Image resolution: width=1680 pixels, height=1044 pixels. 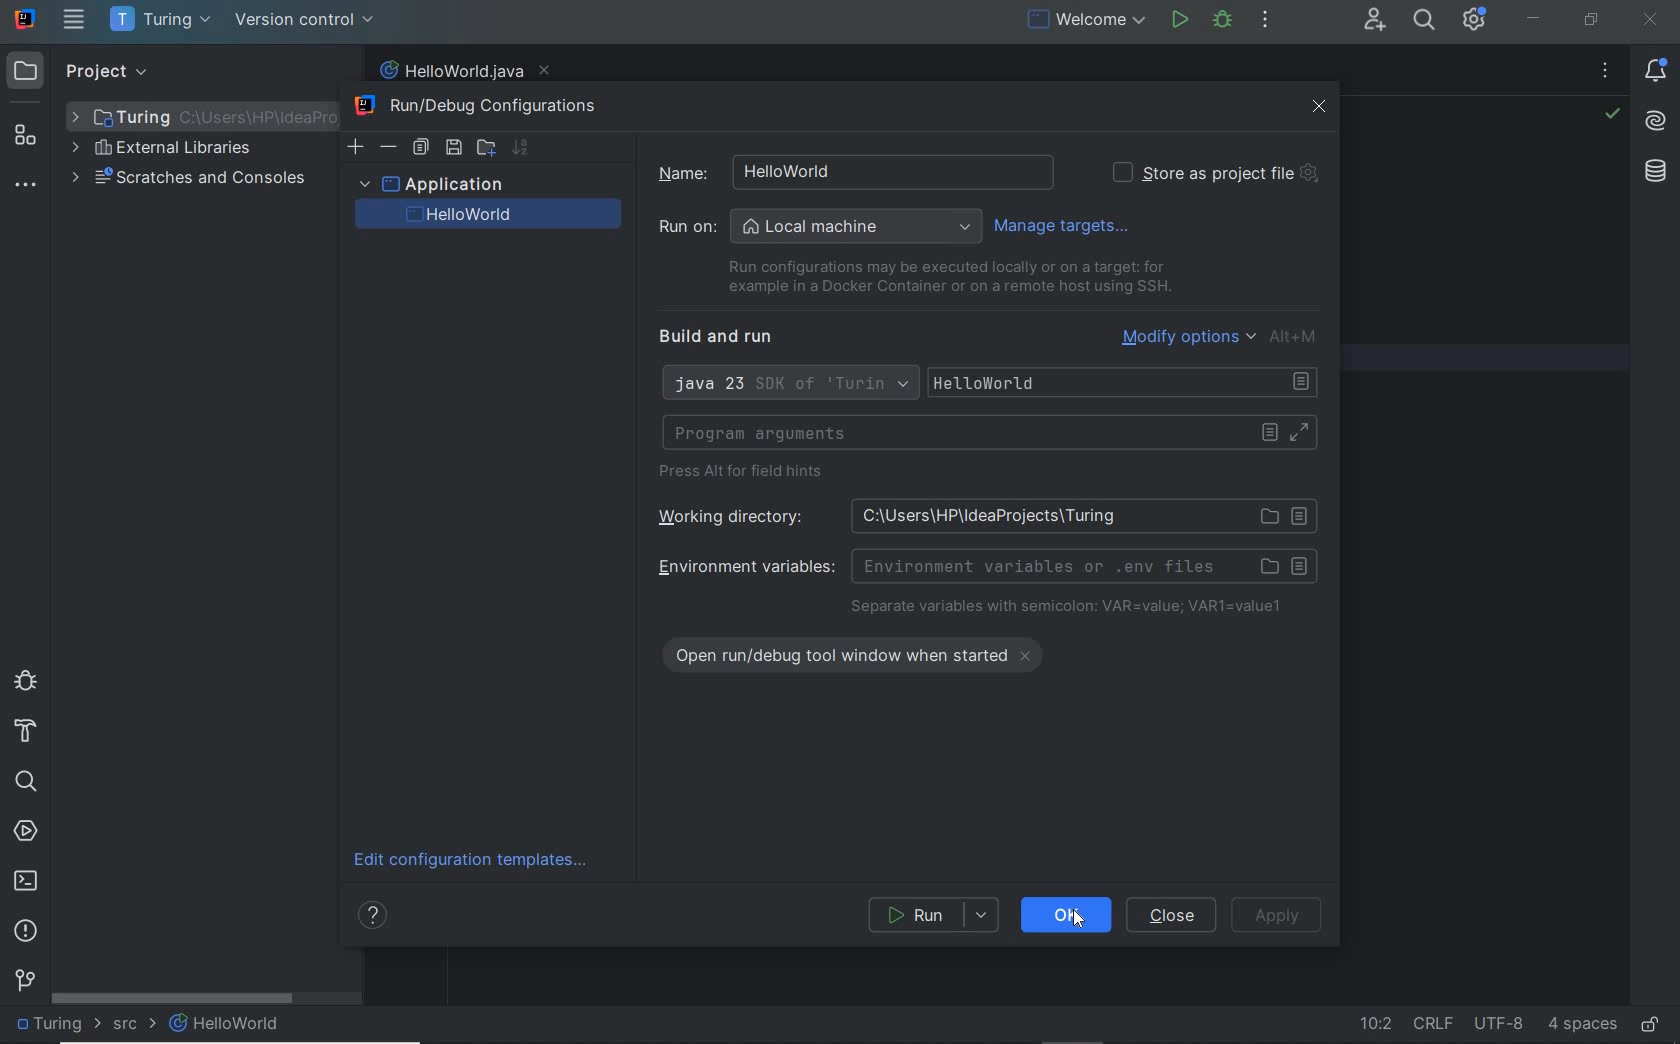 What do you see at coordinates (724, 337) in the screenshot?
I see `Build and Run` at bounding box center [724, 337].